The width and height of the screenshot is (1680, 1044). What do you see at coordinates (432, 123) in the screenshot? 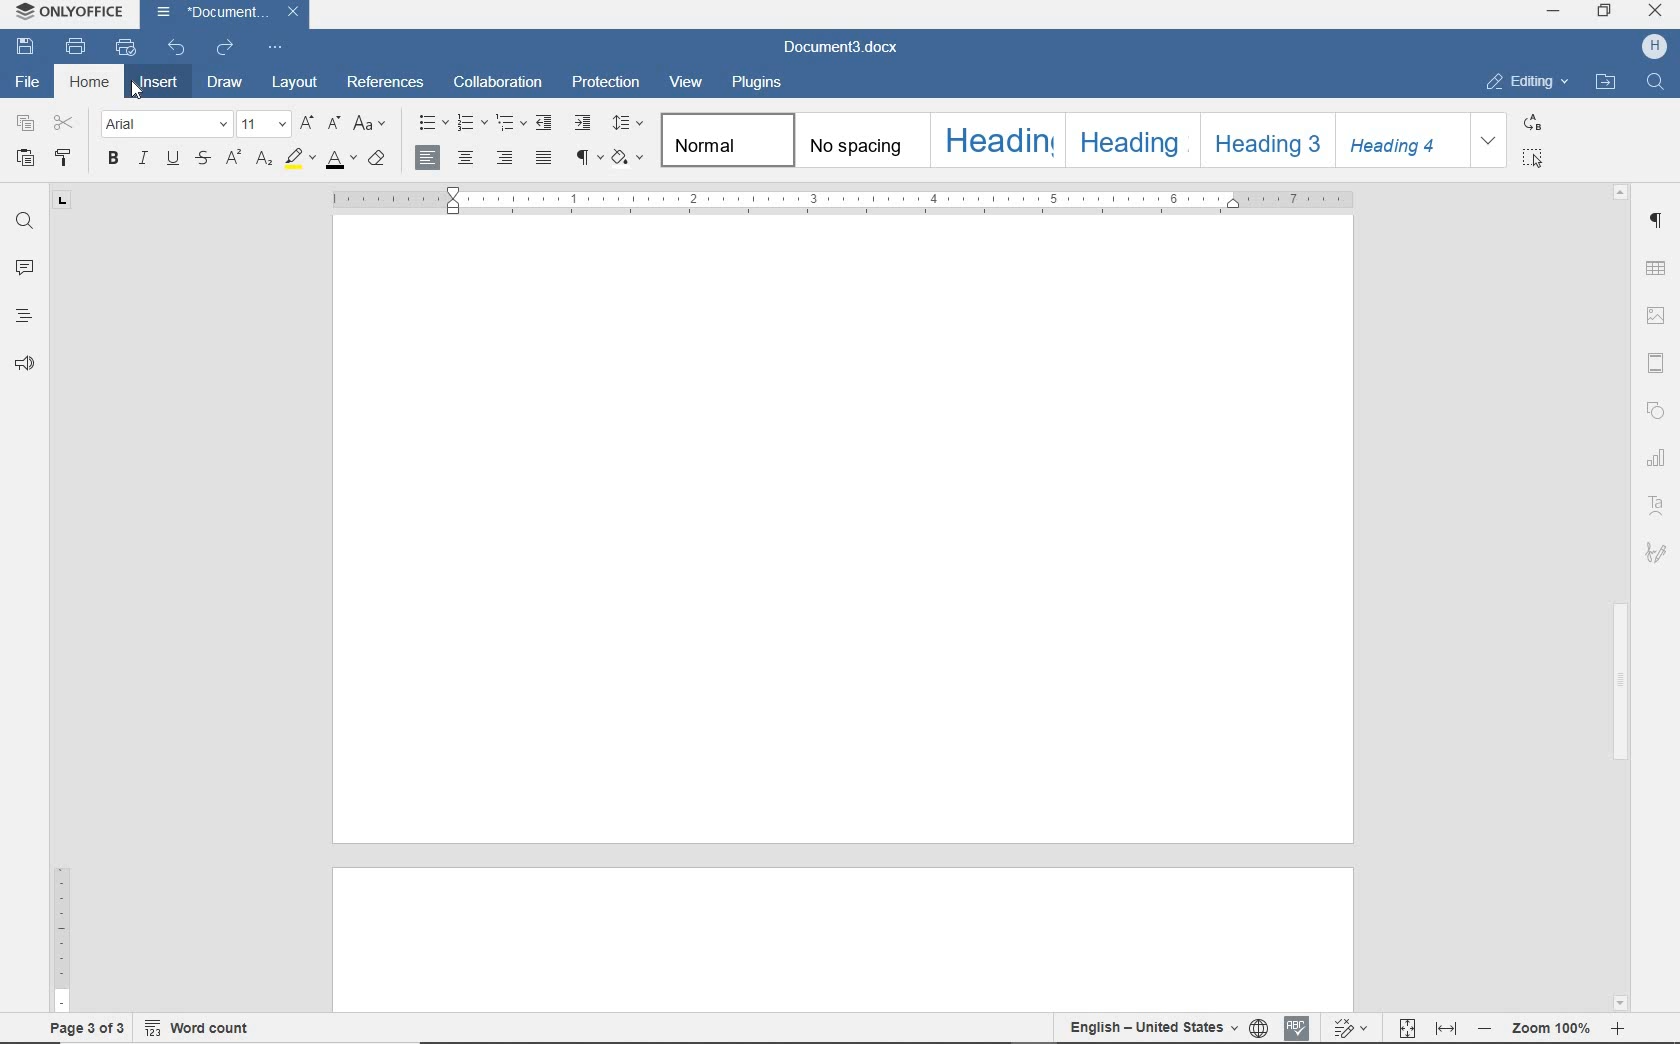
I see `BULLETS` at bounding box center [432, 123].